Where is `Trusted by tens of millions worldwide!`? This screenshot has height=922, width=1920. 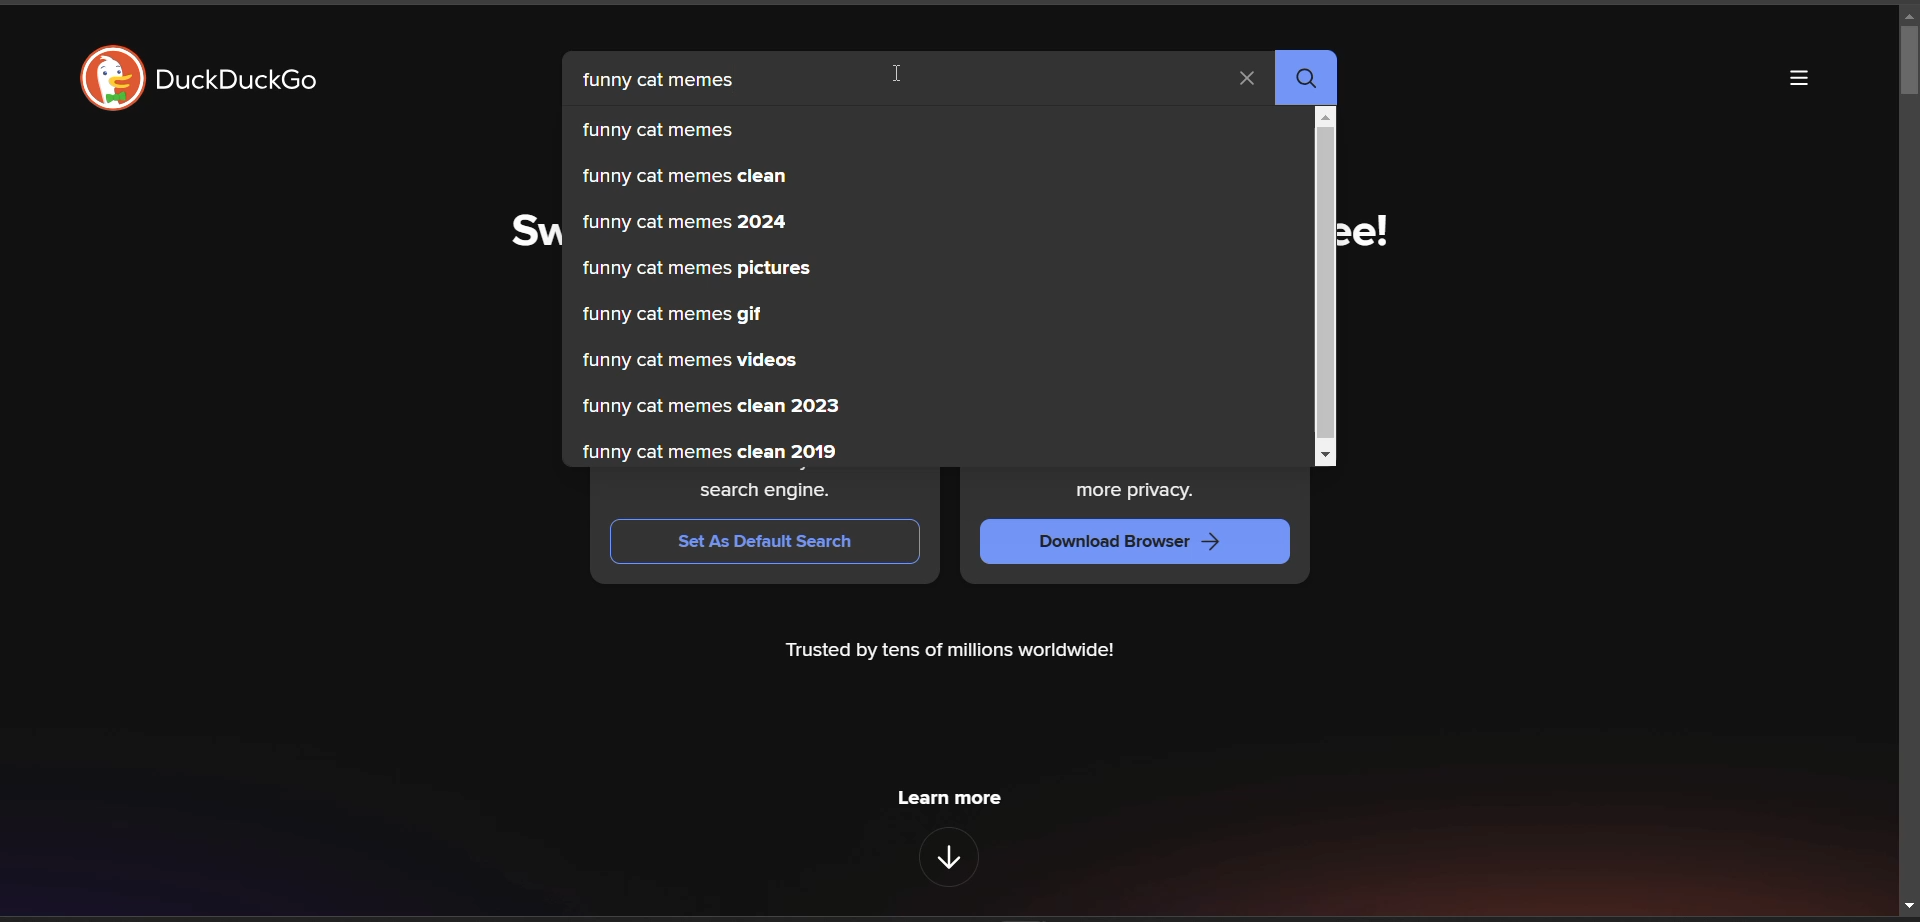 Trusted by tens of millions worldwide! is located at coordinates (950, 650).